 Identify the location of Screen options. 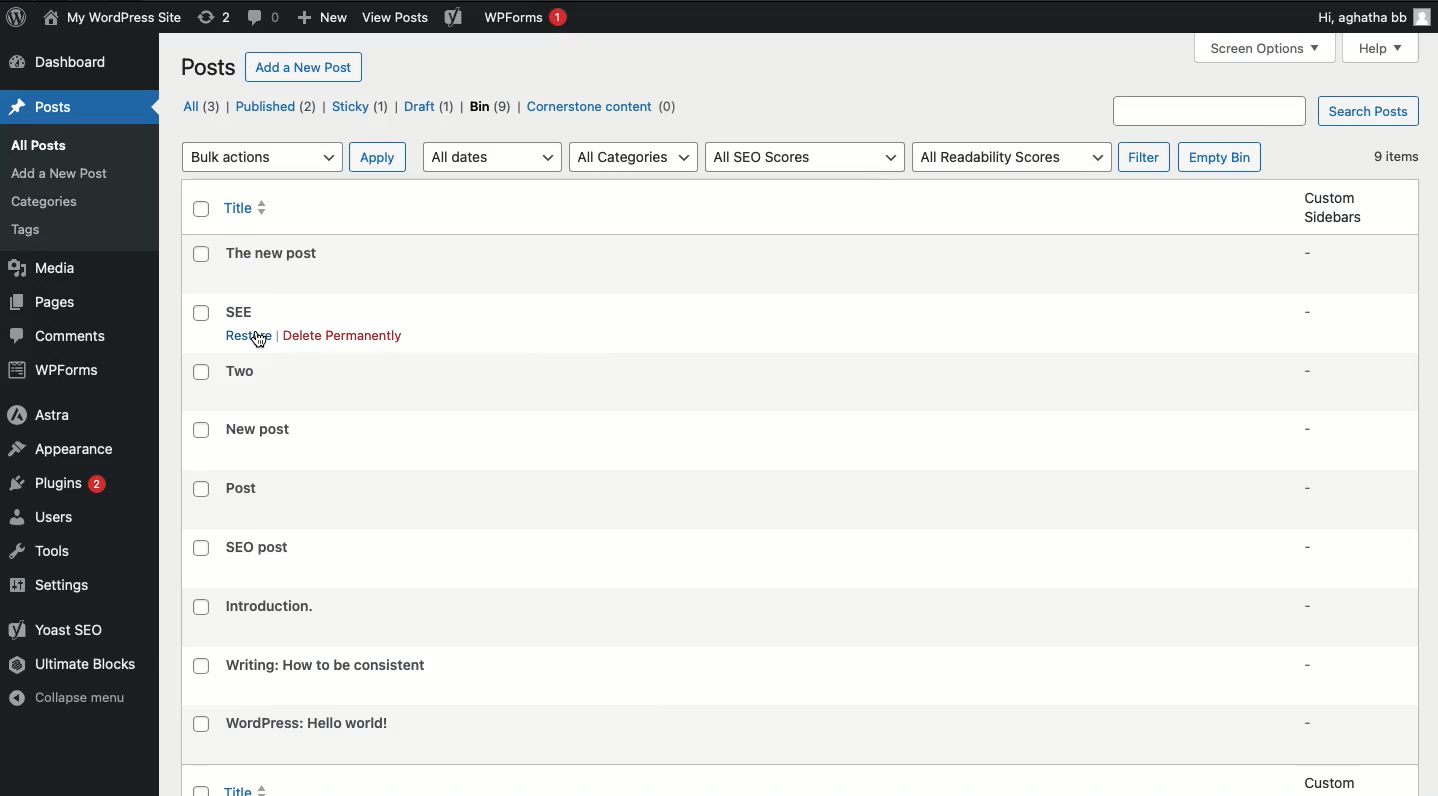
(1266, 50).